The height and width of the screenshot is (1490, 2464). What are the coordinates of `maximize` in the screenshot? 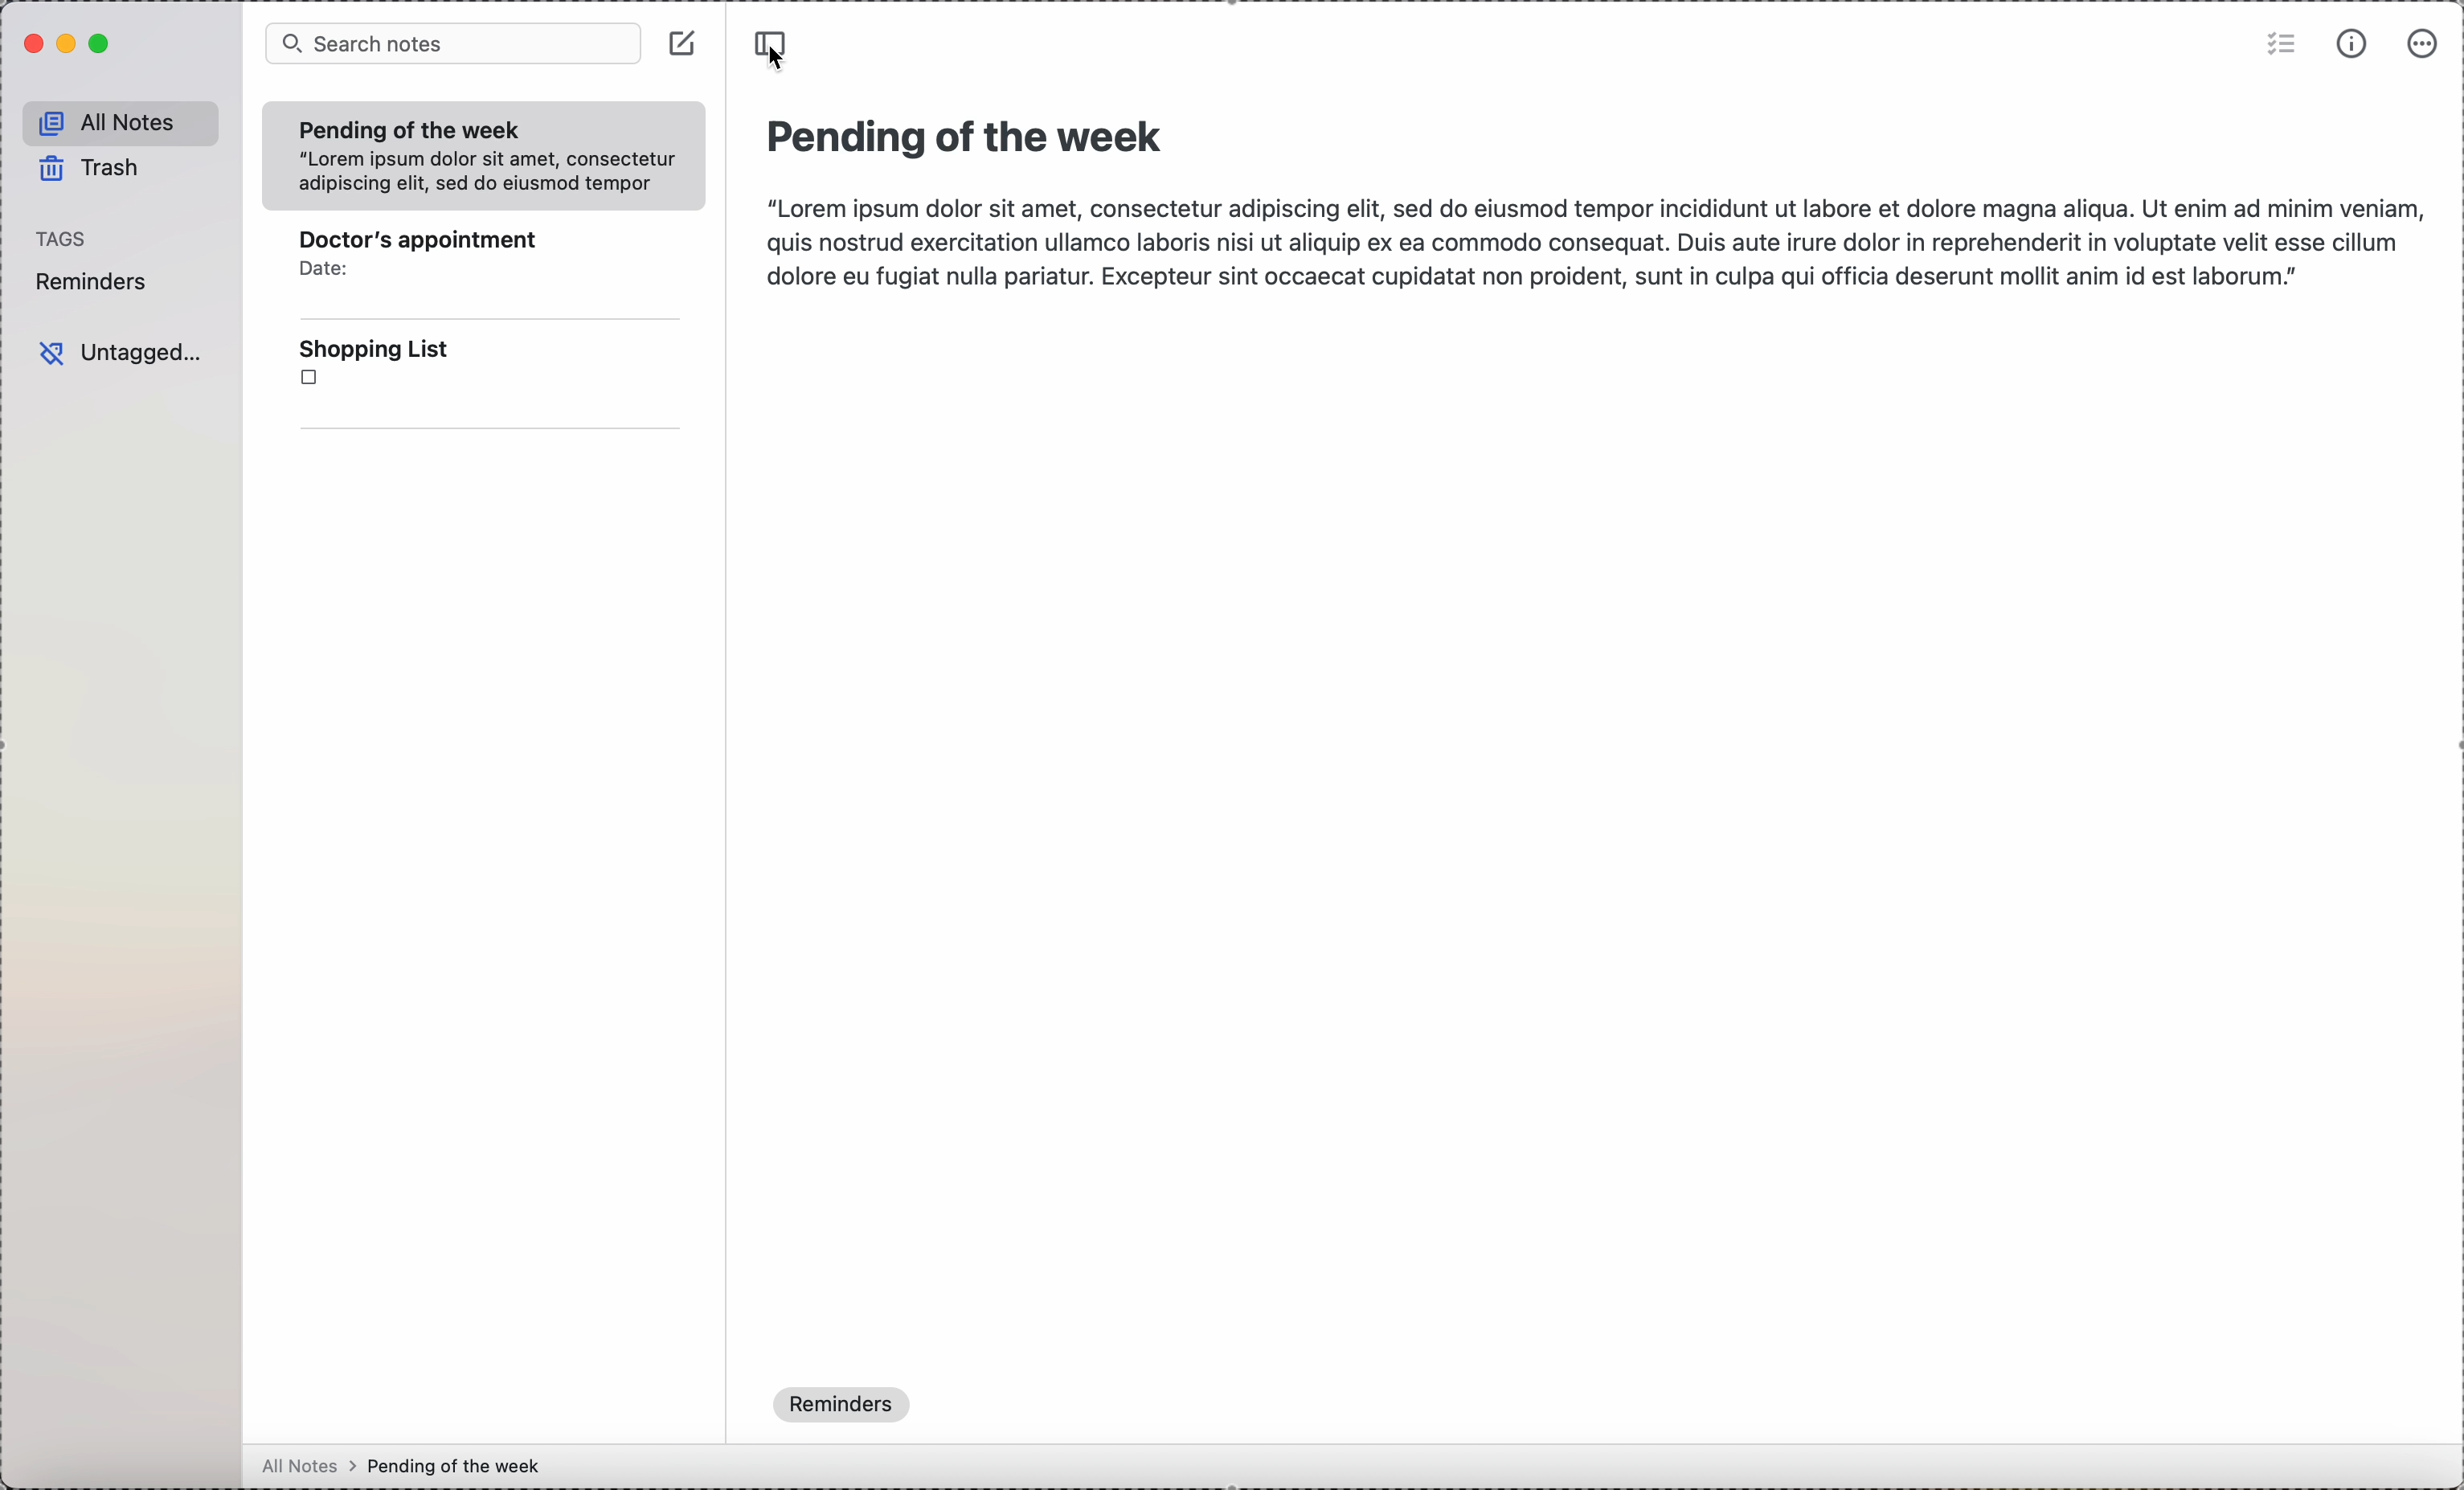 It's located at (100, 47).